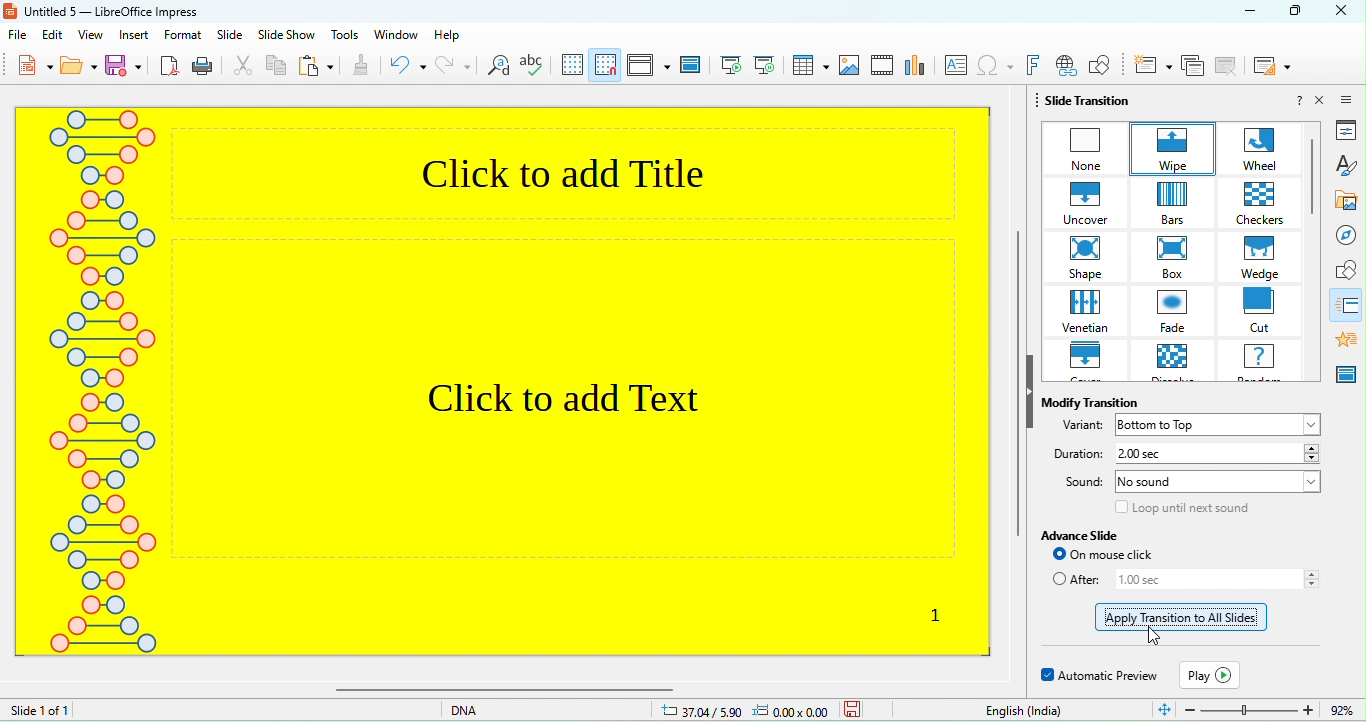 This screenshot has height=722, width=1366. Describe the element at coordinates (1222, 424) in the screenshot. I see `bottom to up` at that location.